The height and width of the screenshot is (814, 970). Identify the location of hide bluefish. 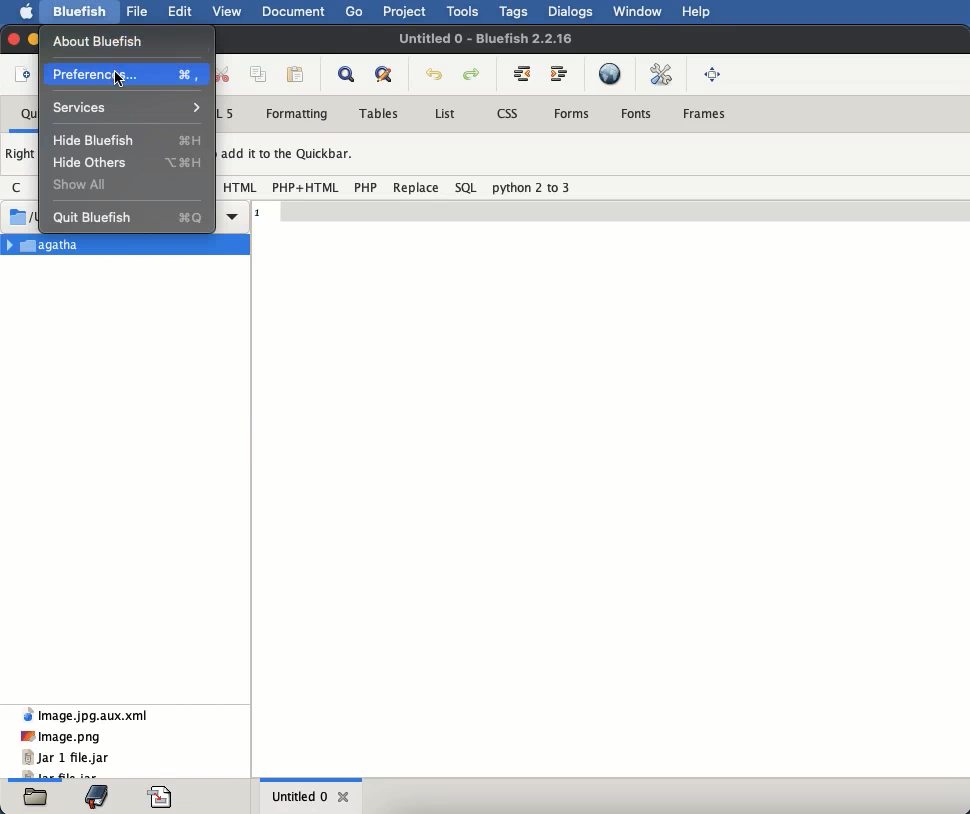
(133, 140).